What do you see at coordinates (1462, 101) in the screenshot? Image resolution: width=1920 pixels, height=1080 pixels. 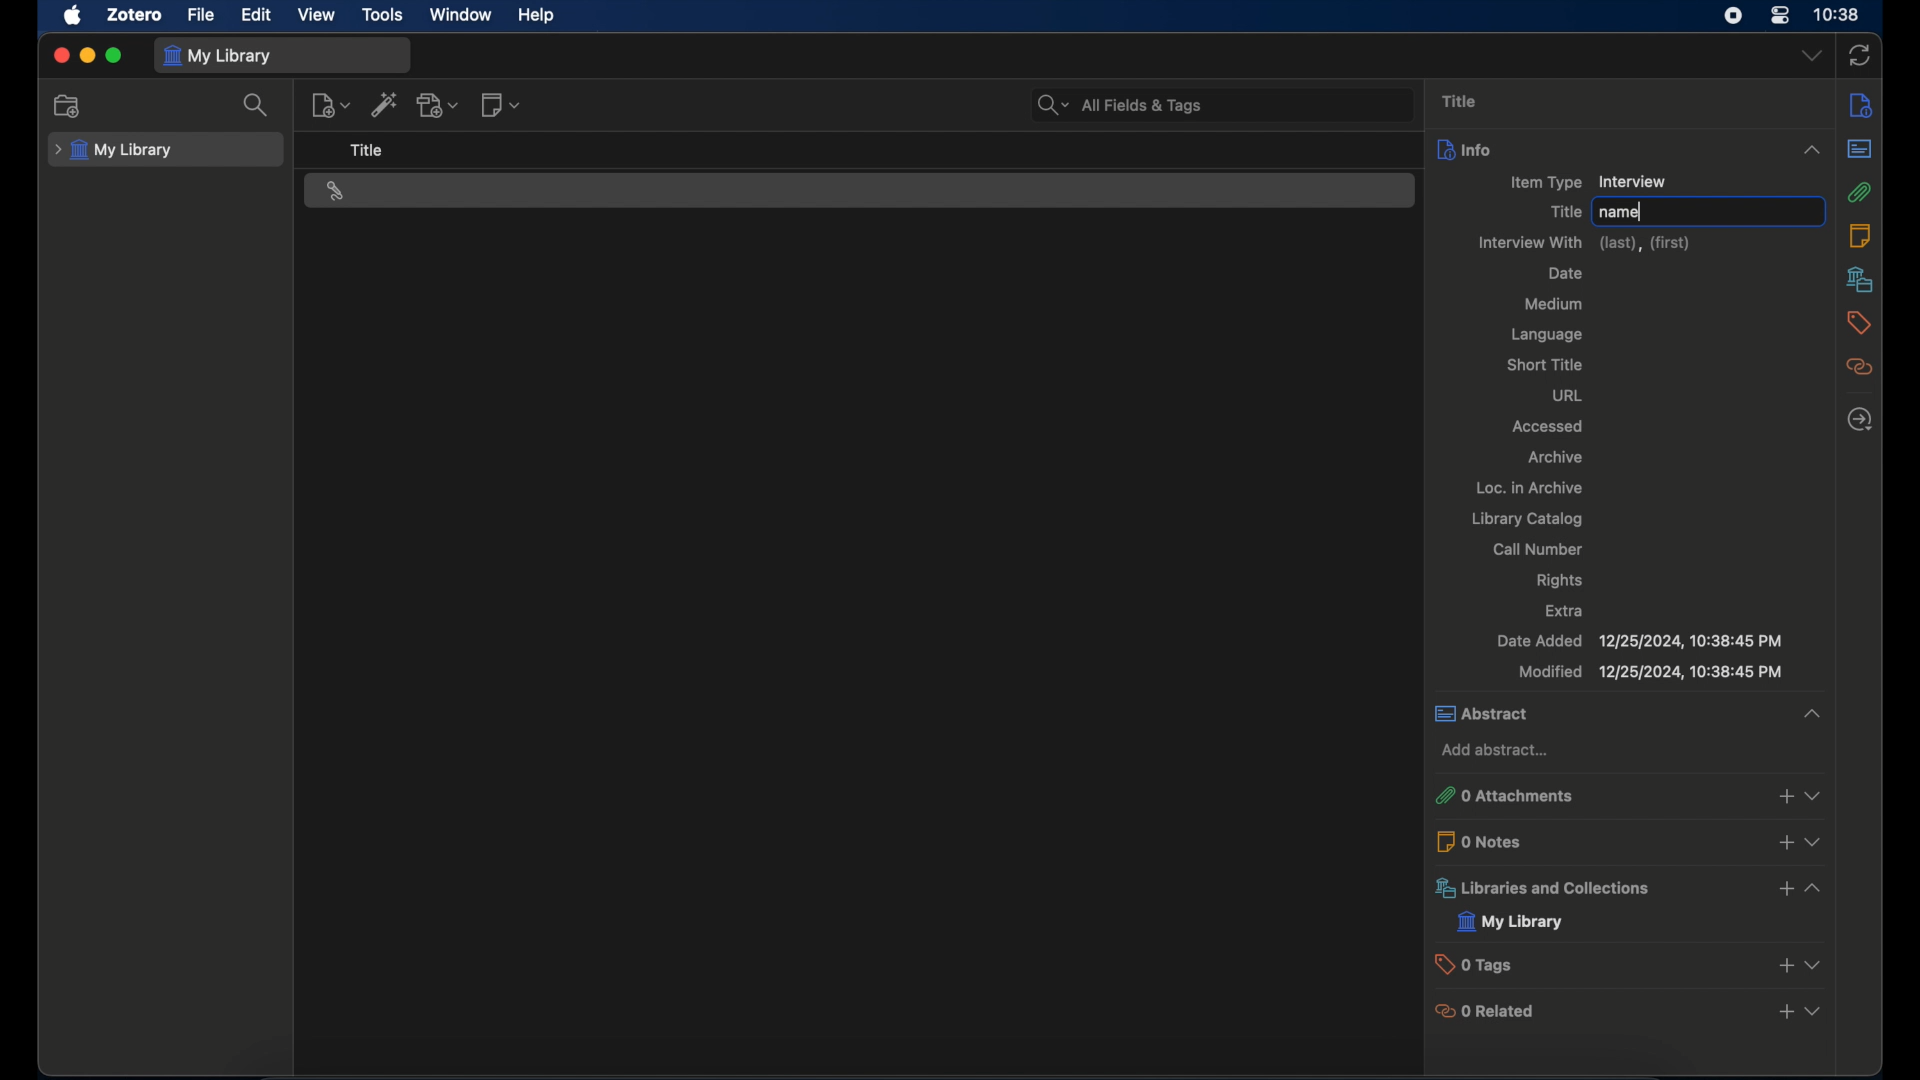 I see `title` at bounding box center [1462, 101].